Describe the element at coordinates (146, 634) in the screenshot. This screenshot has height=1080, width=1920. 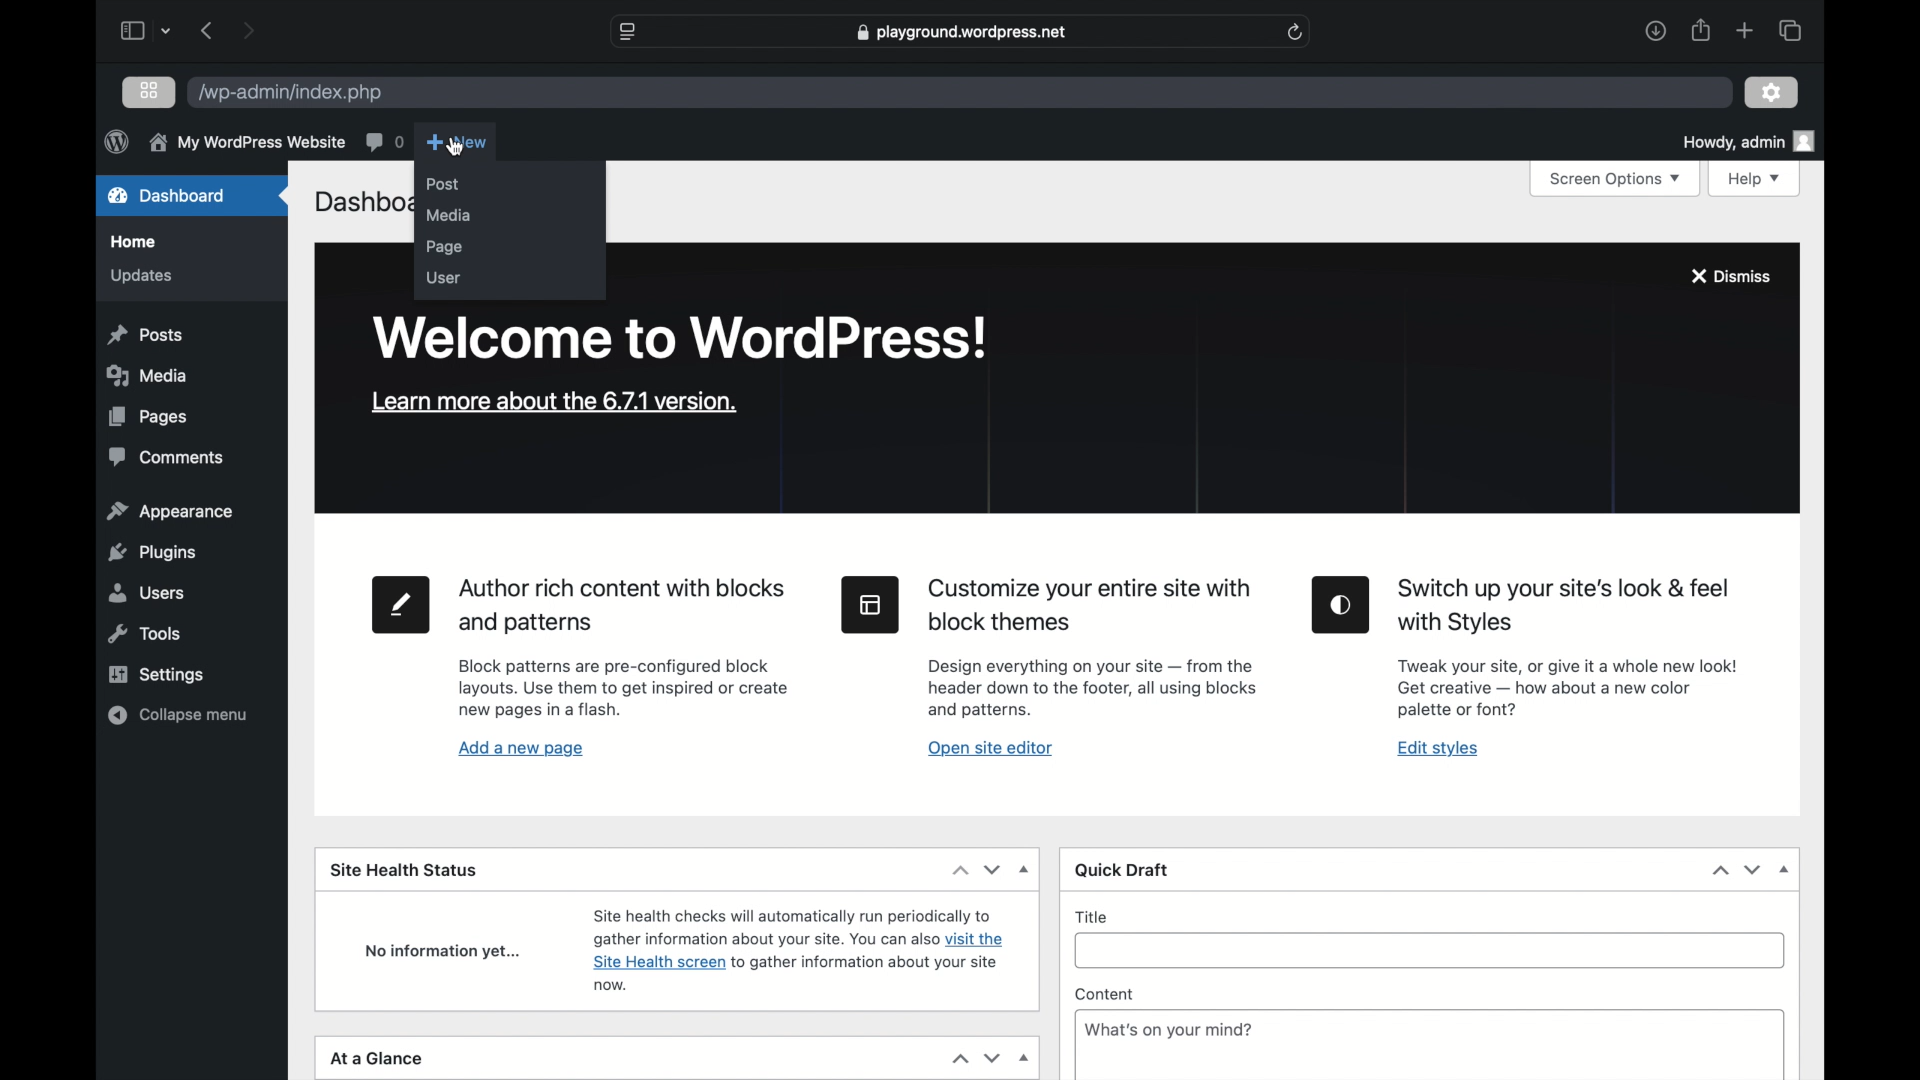
I see `tools` at that location.